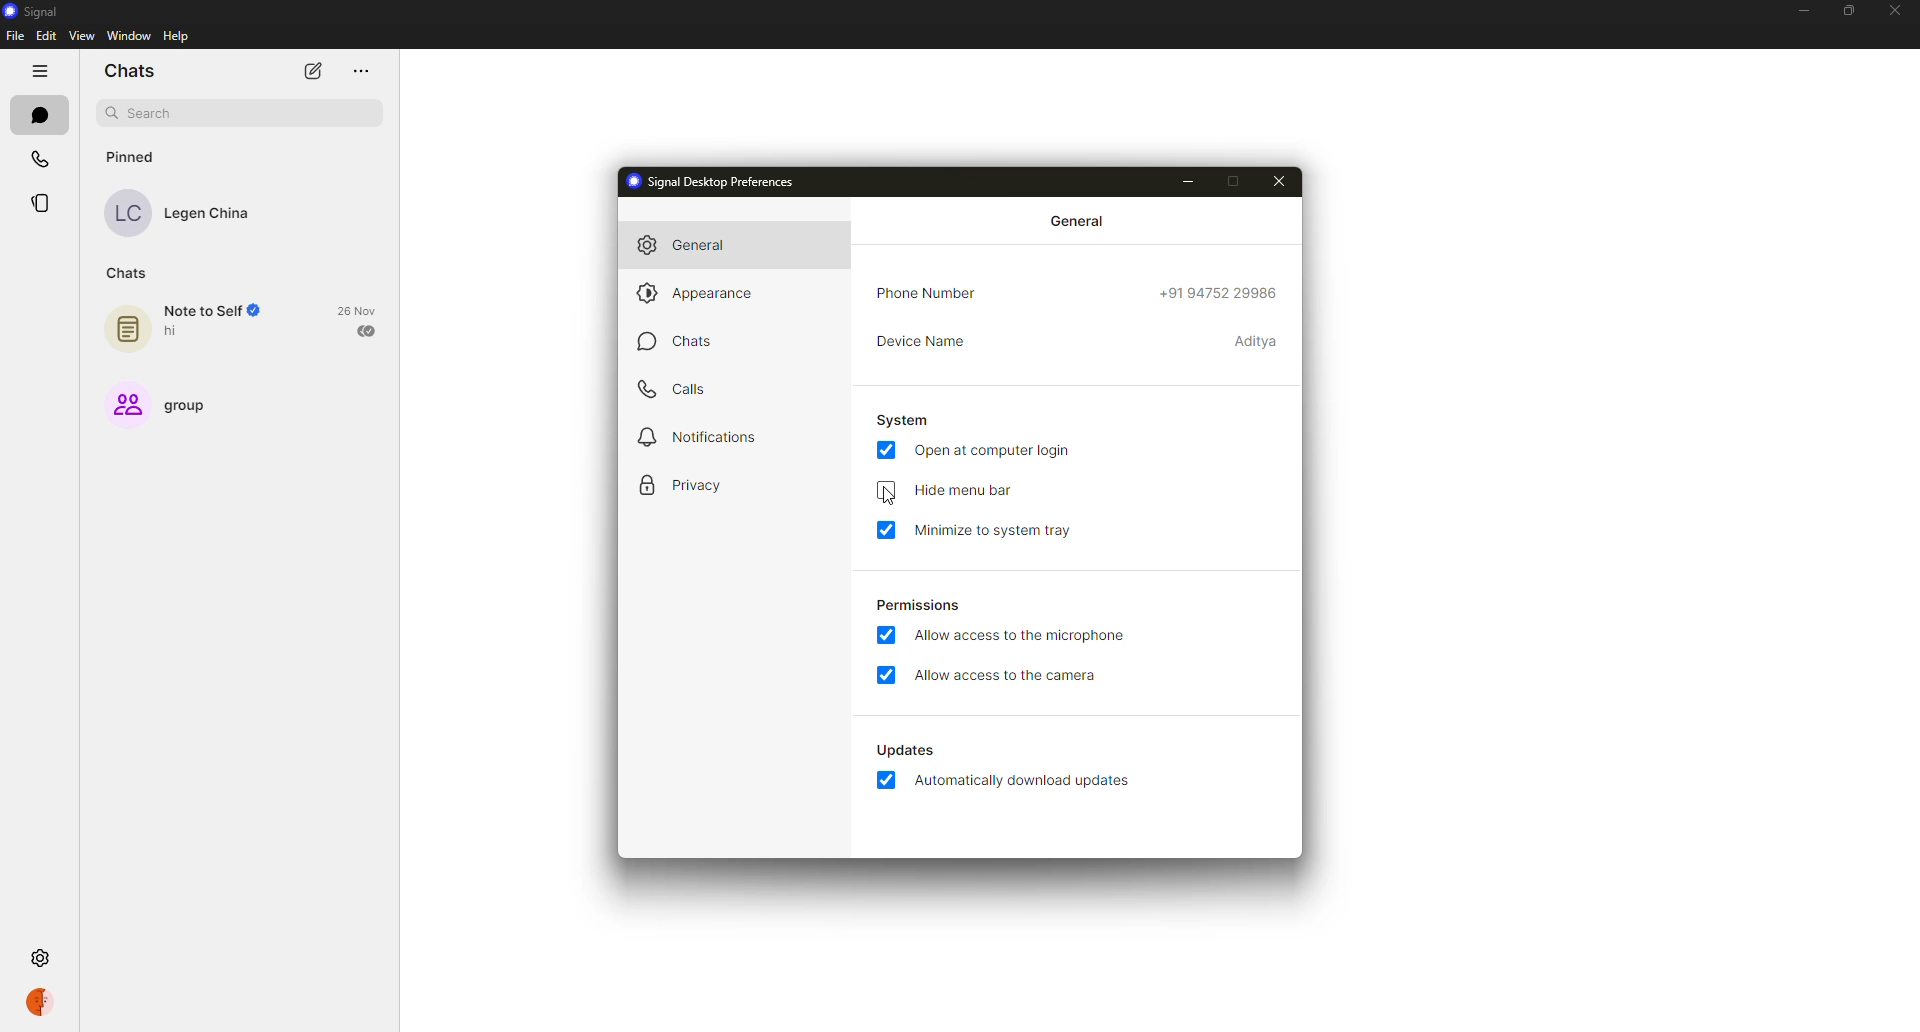 The image size is (1920, 1032). I want to click on open at computer login, so click(994, 450).